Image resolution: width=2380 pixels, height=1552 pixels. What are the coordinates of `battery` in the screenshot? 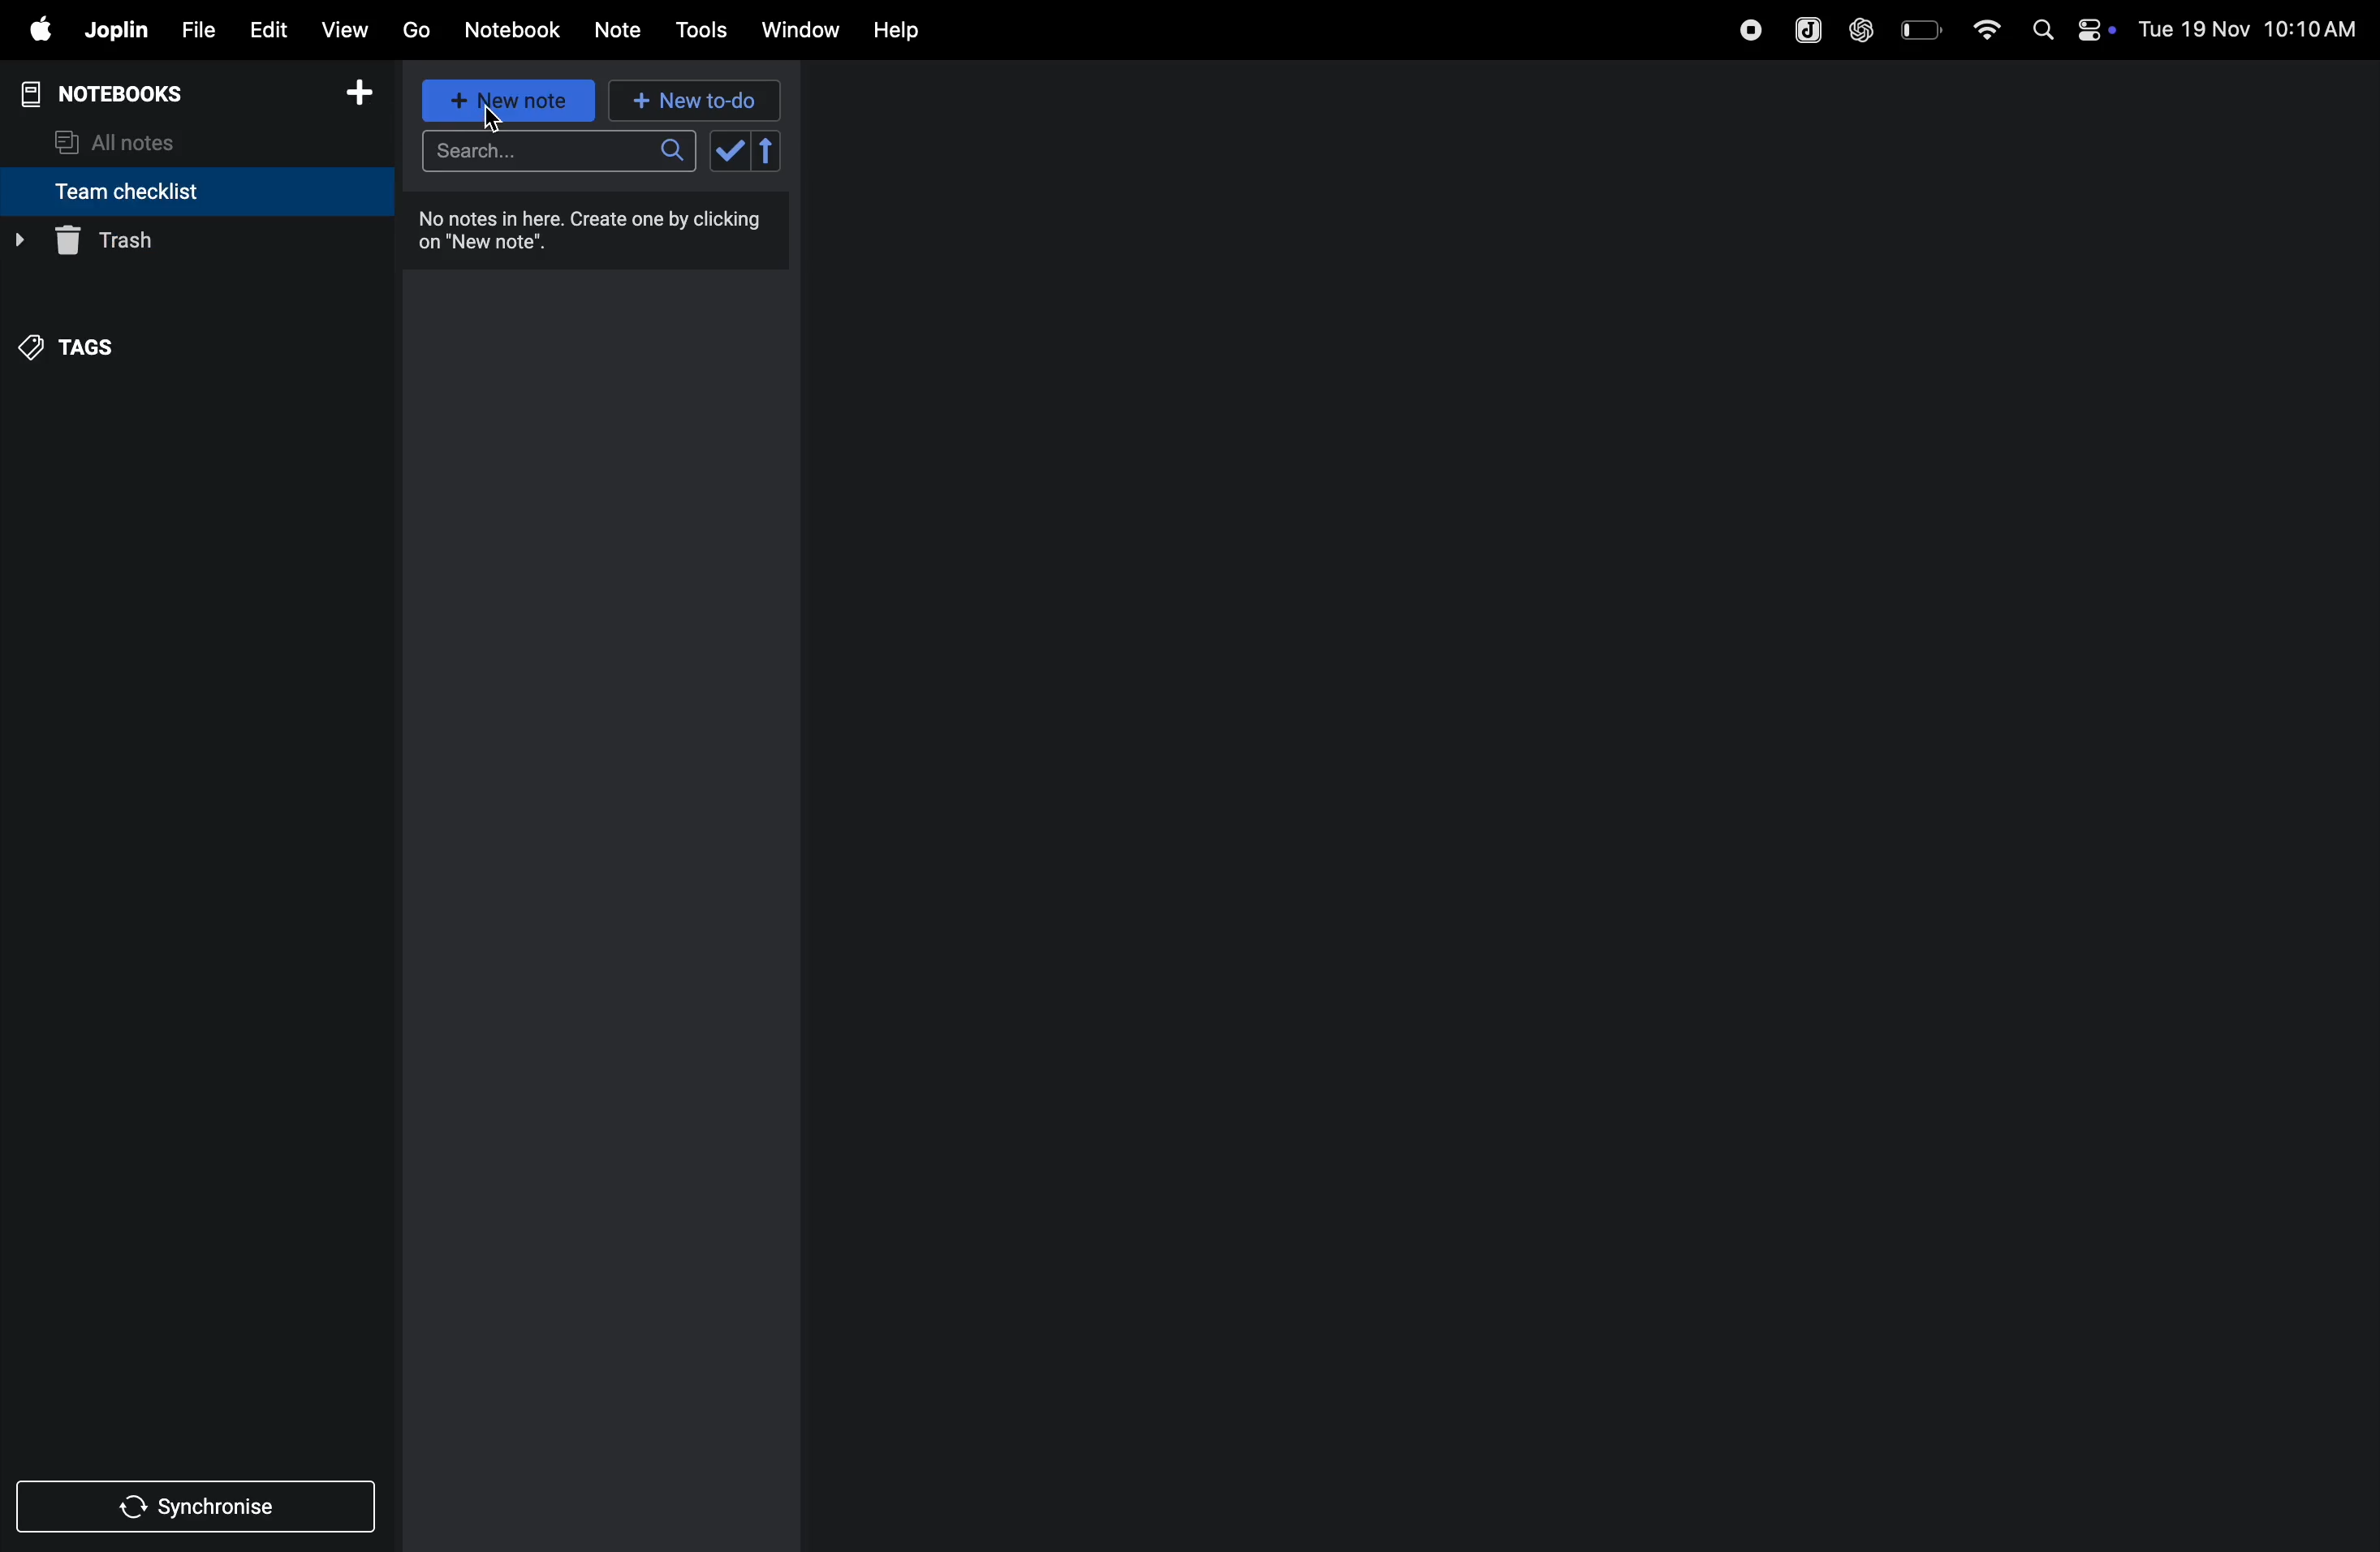 It's located at (1919, 29).